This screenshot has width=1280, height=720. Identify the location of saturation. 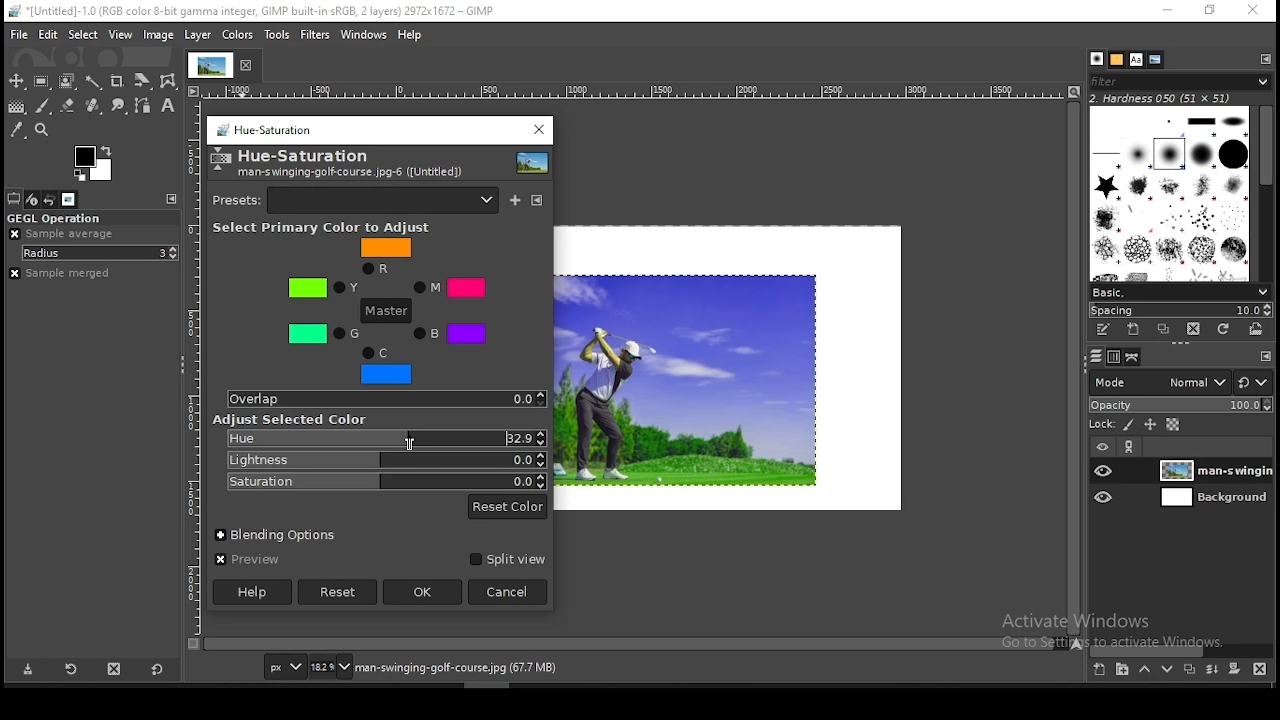
(384, 481).